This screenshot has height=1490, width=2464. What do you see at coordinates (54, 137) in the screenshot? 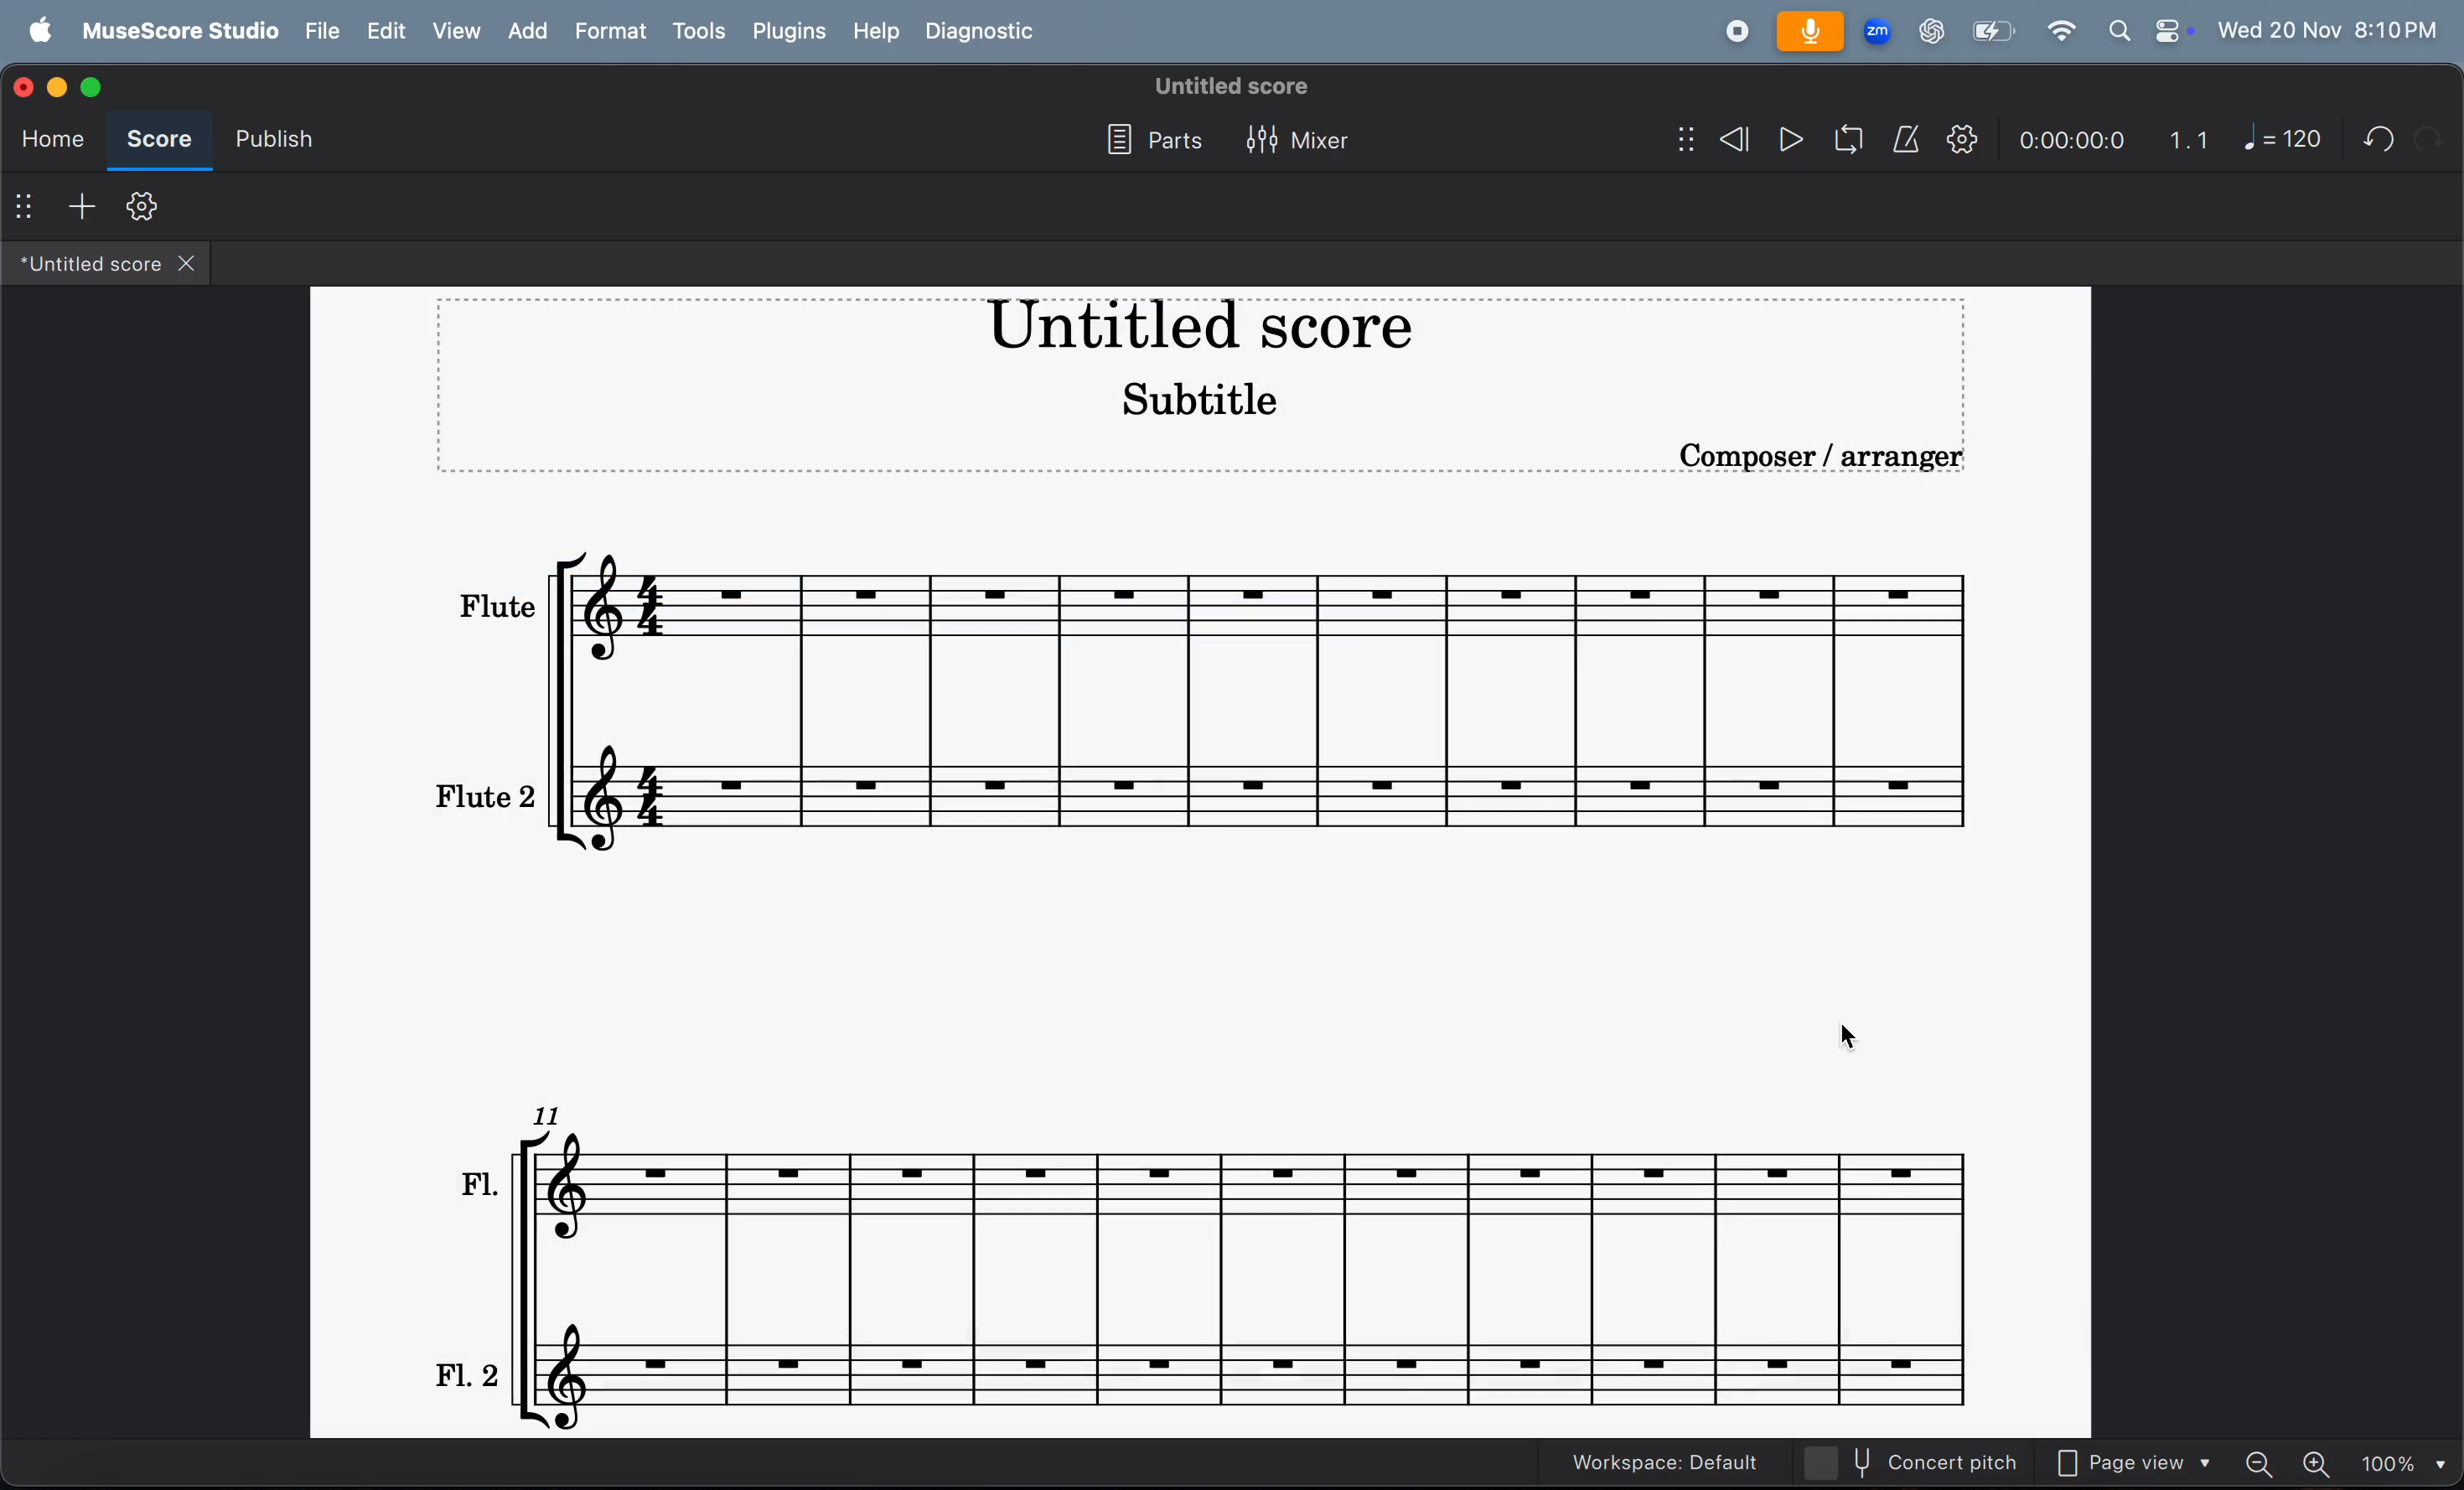
I see `home` at bounding box center [54, 137].